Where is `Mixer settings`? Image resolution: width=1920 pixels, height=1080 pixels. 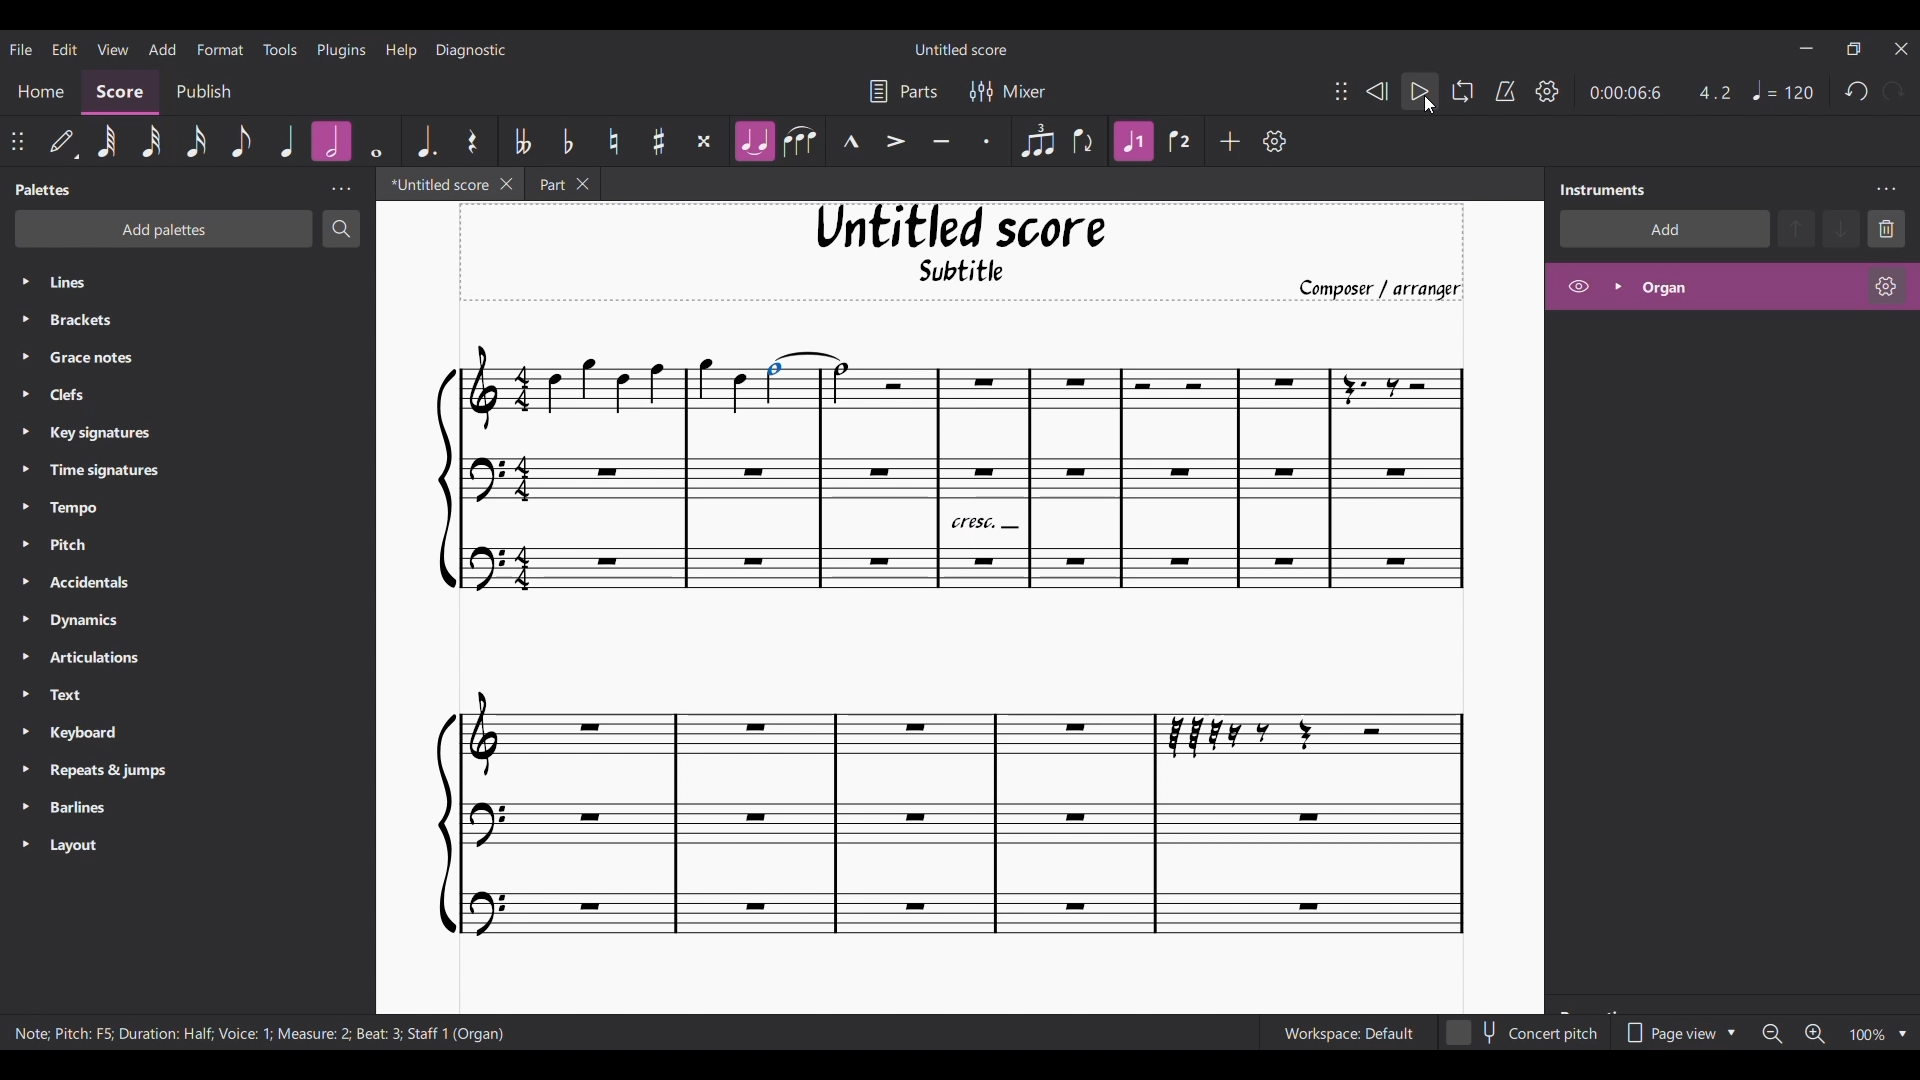
Mixer settings is located at coordinates (1008, 92).